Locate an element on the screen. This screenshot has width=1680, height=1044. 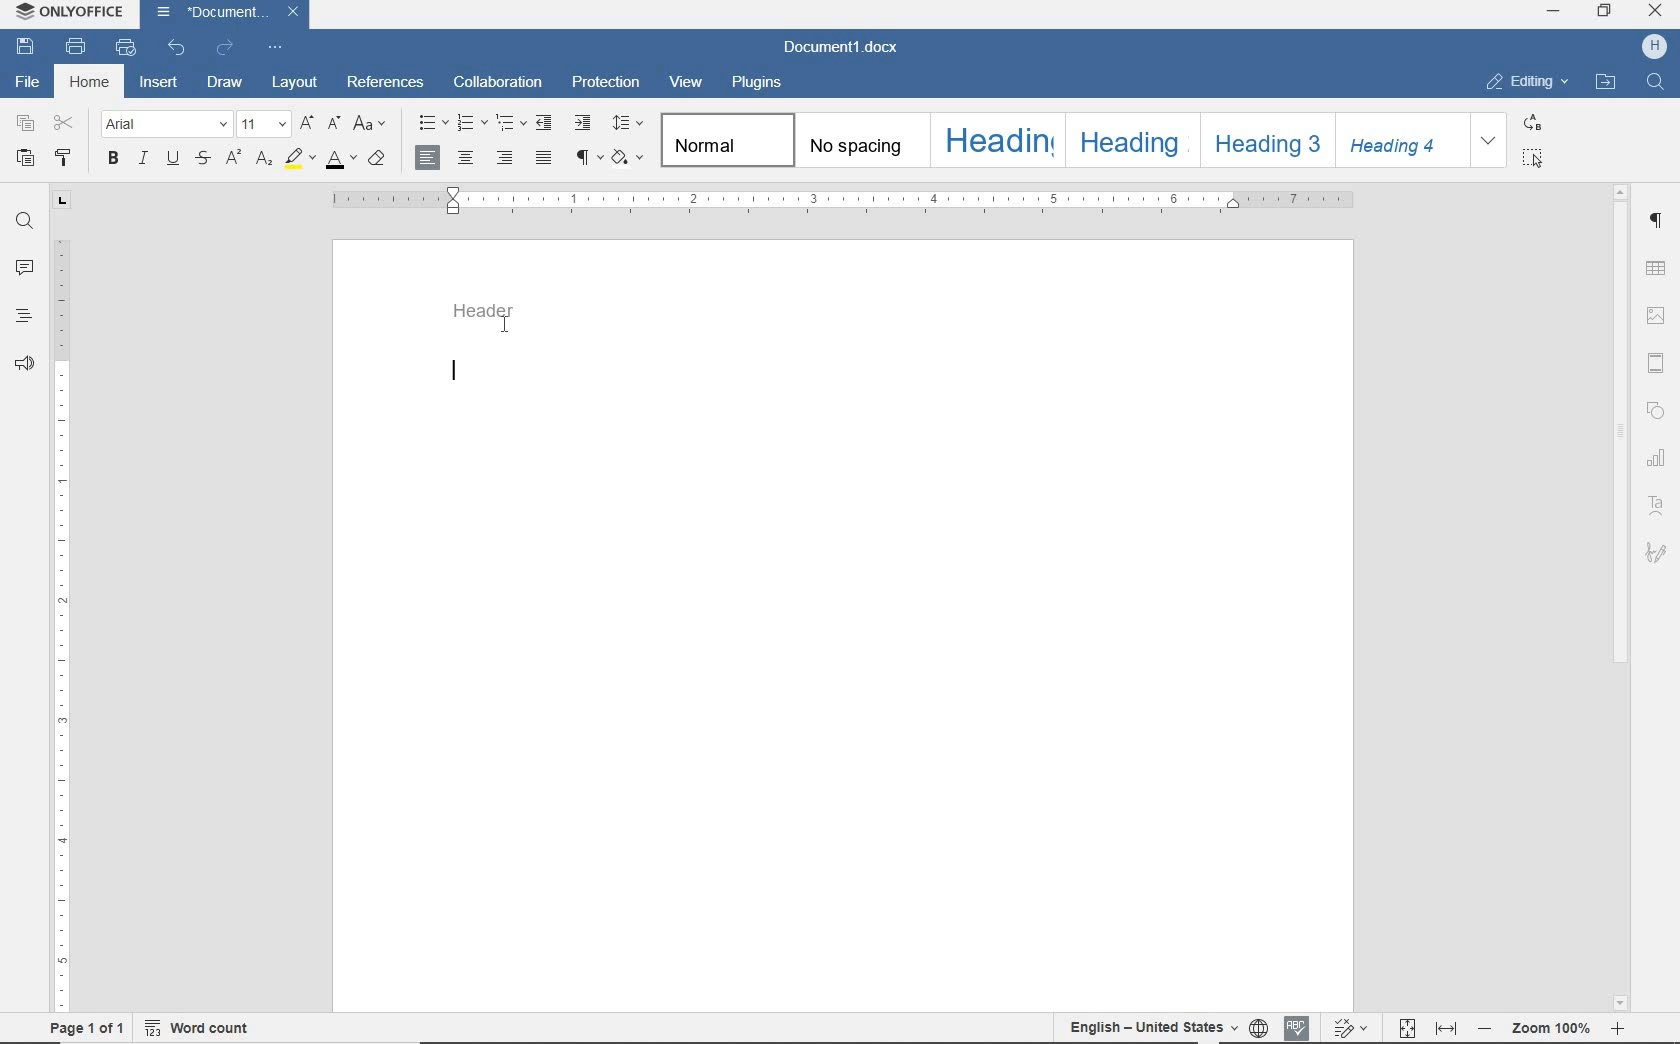
Increase  is located at coordinates (1618, 1028).